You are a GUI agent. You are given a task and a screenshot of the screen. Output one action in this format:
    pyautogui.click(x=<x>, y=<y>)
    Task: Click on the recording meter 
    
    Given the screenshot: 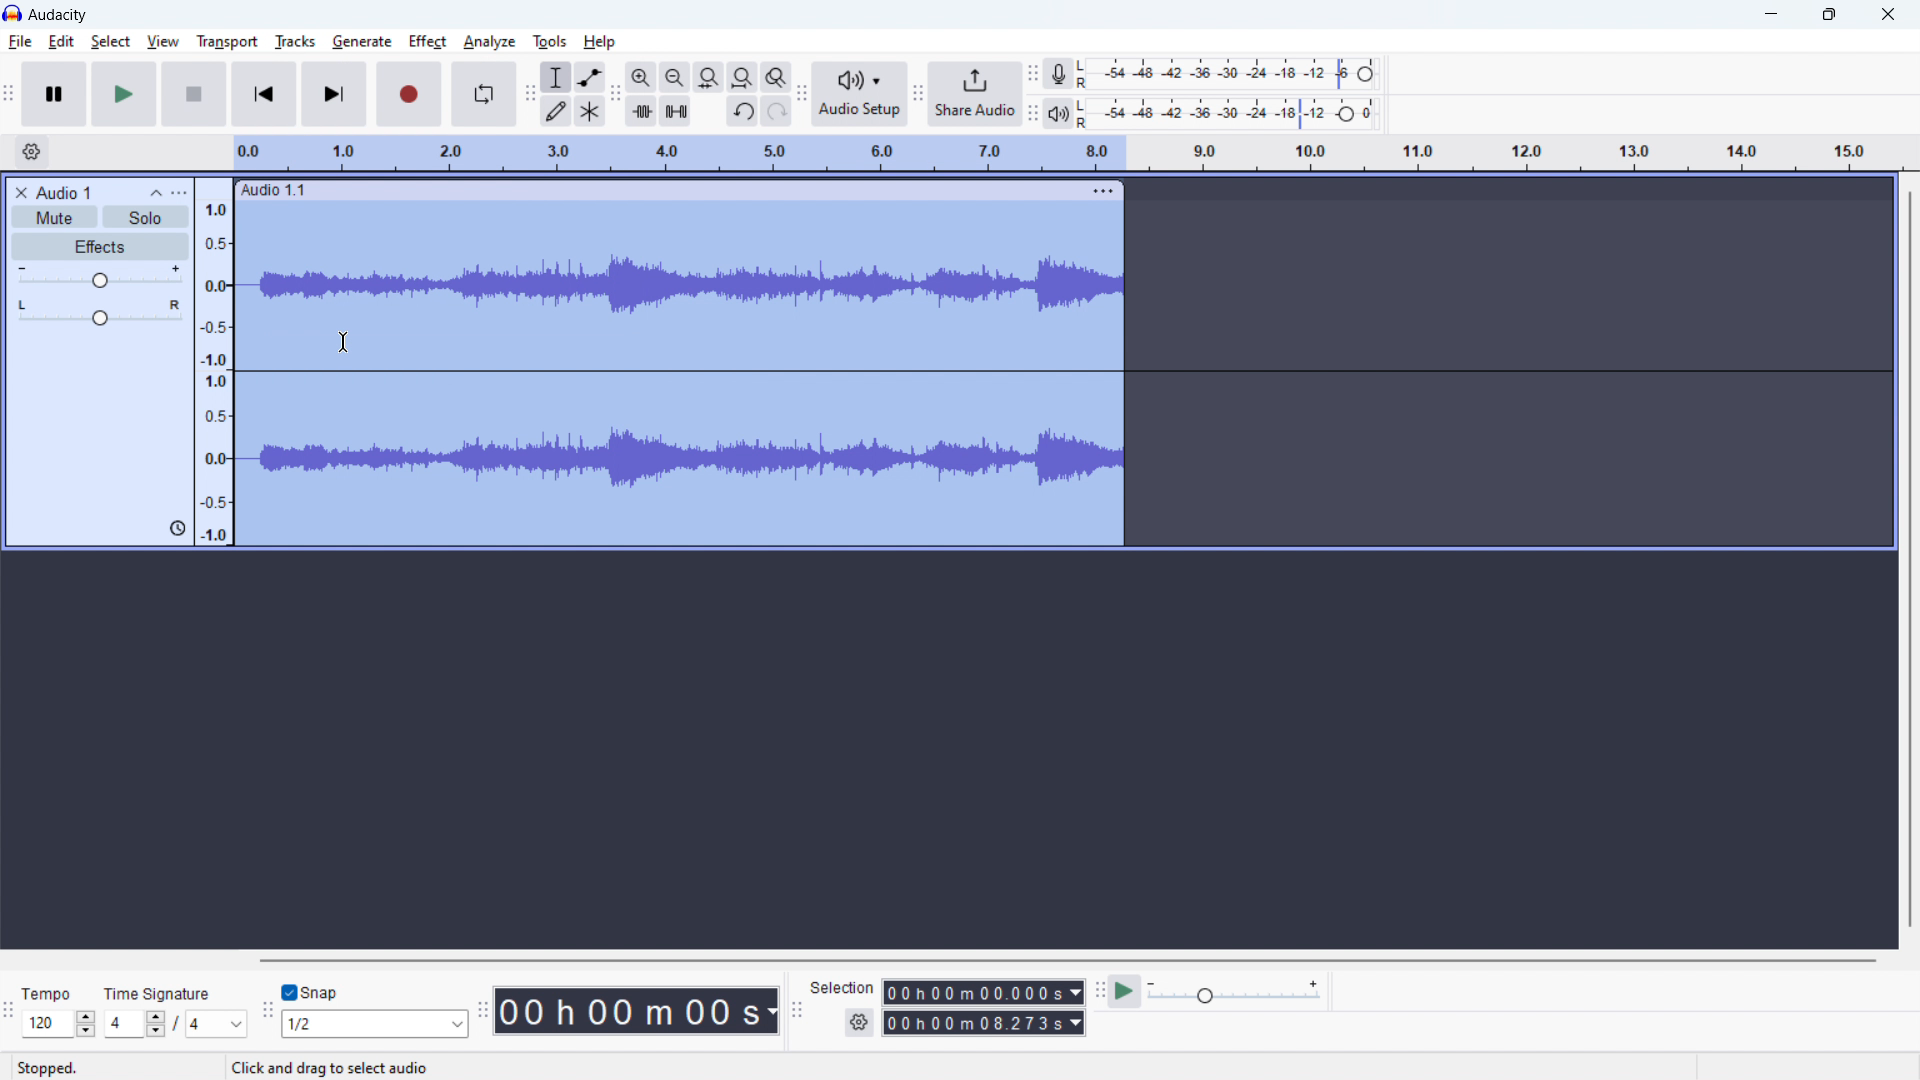 What is the action you would take?
    pyautogui.click(x=1059, y=73)
    